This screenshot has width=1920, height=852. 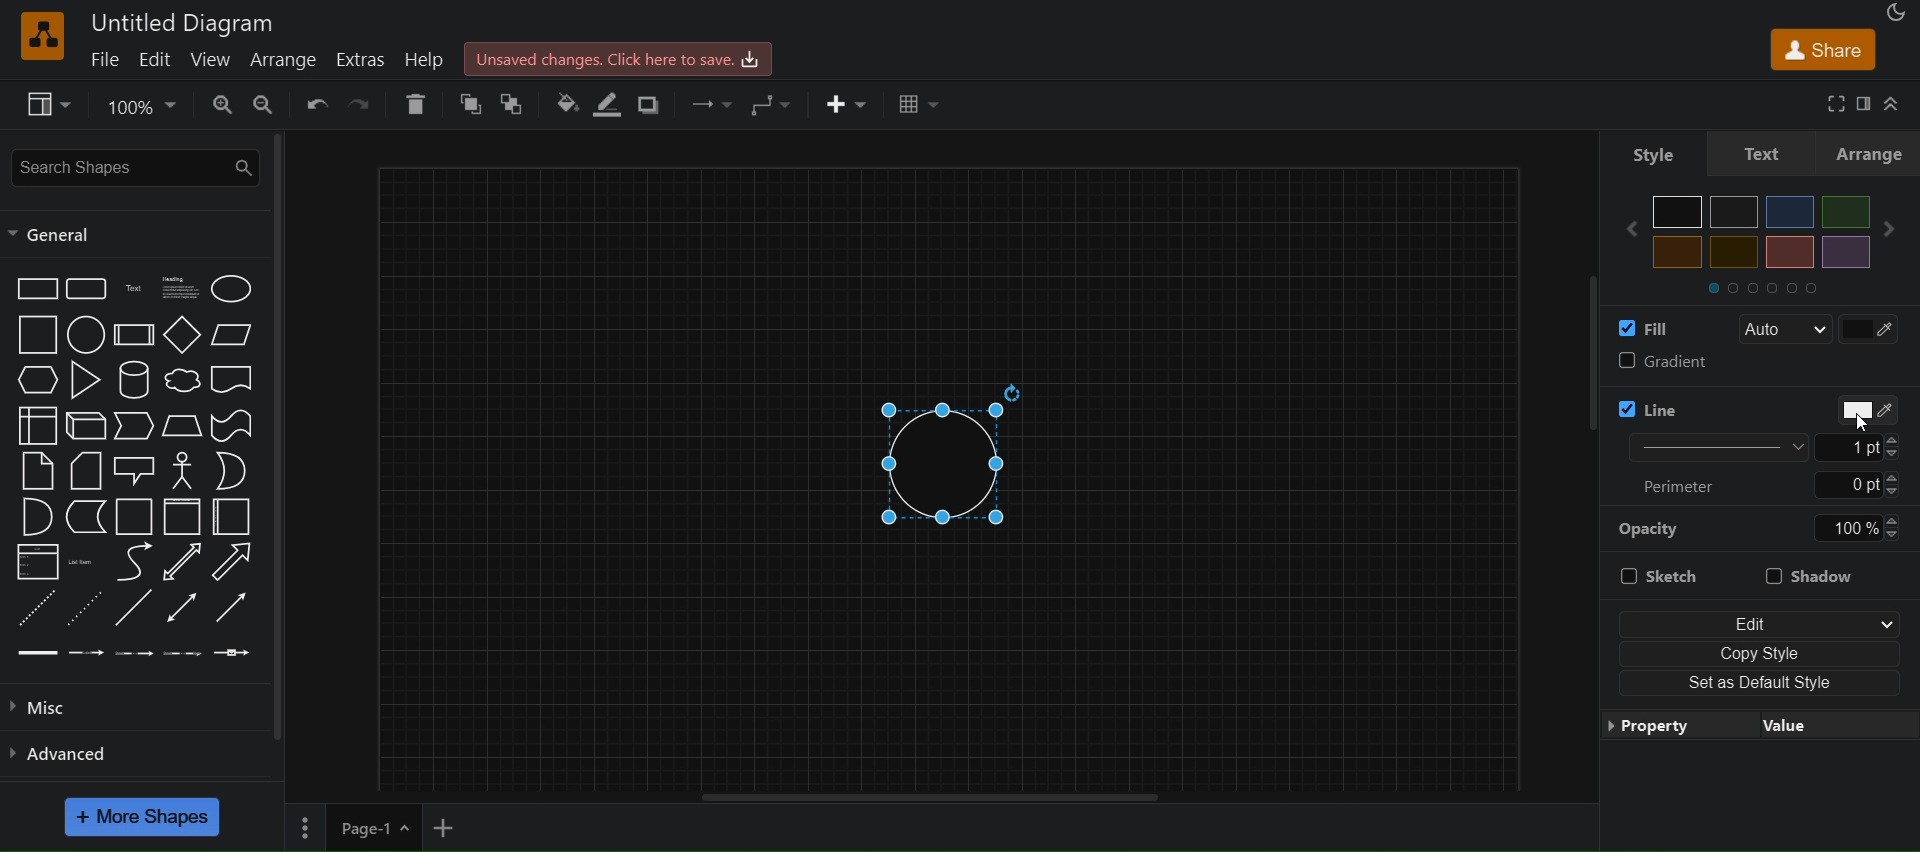 I want to click on view, so click(x=212, y=59).